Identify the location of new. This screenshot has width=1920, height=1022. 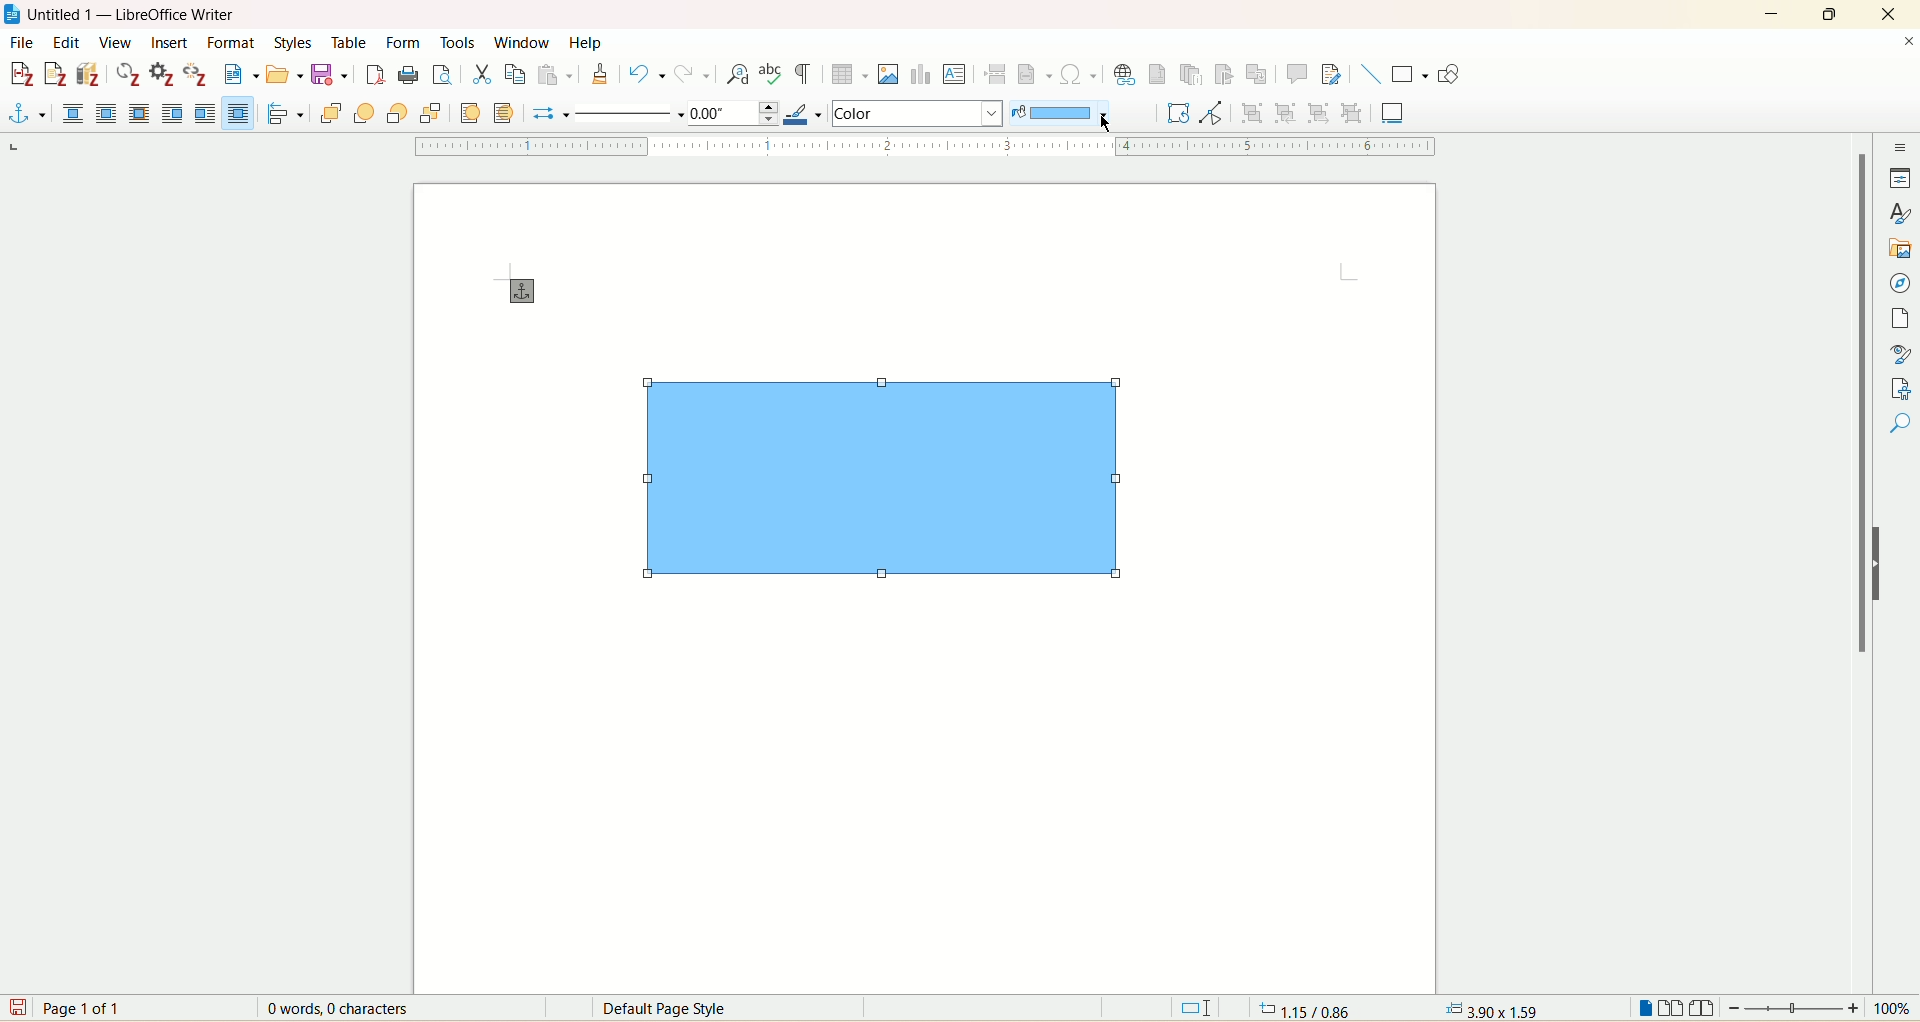
(238, 76).